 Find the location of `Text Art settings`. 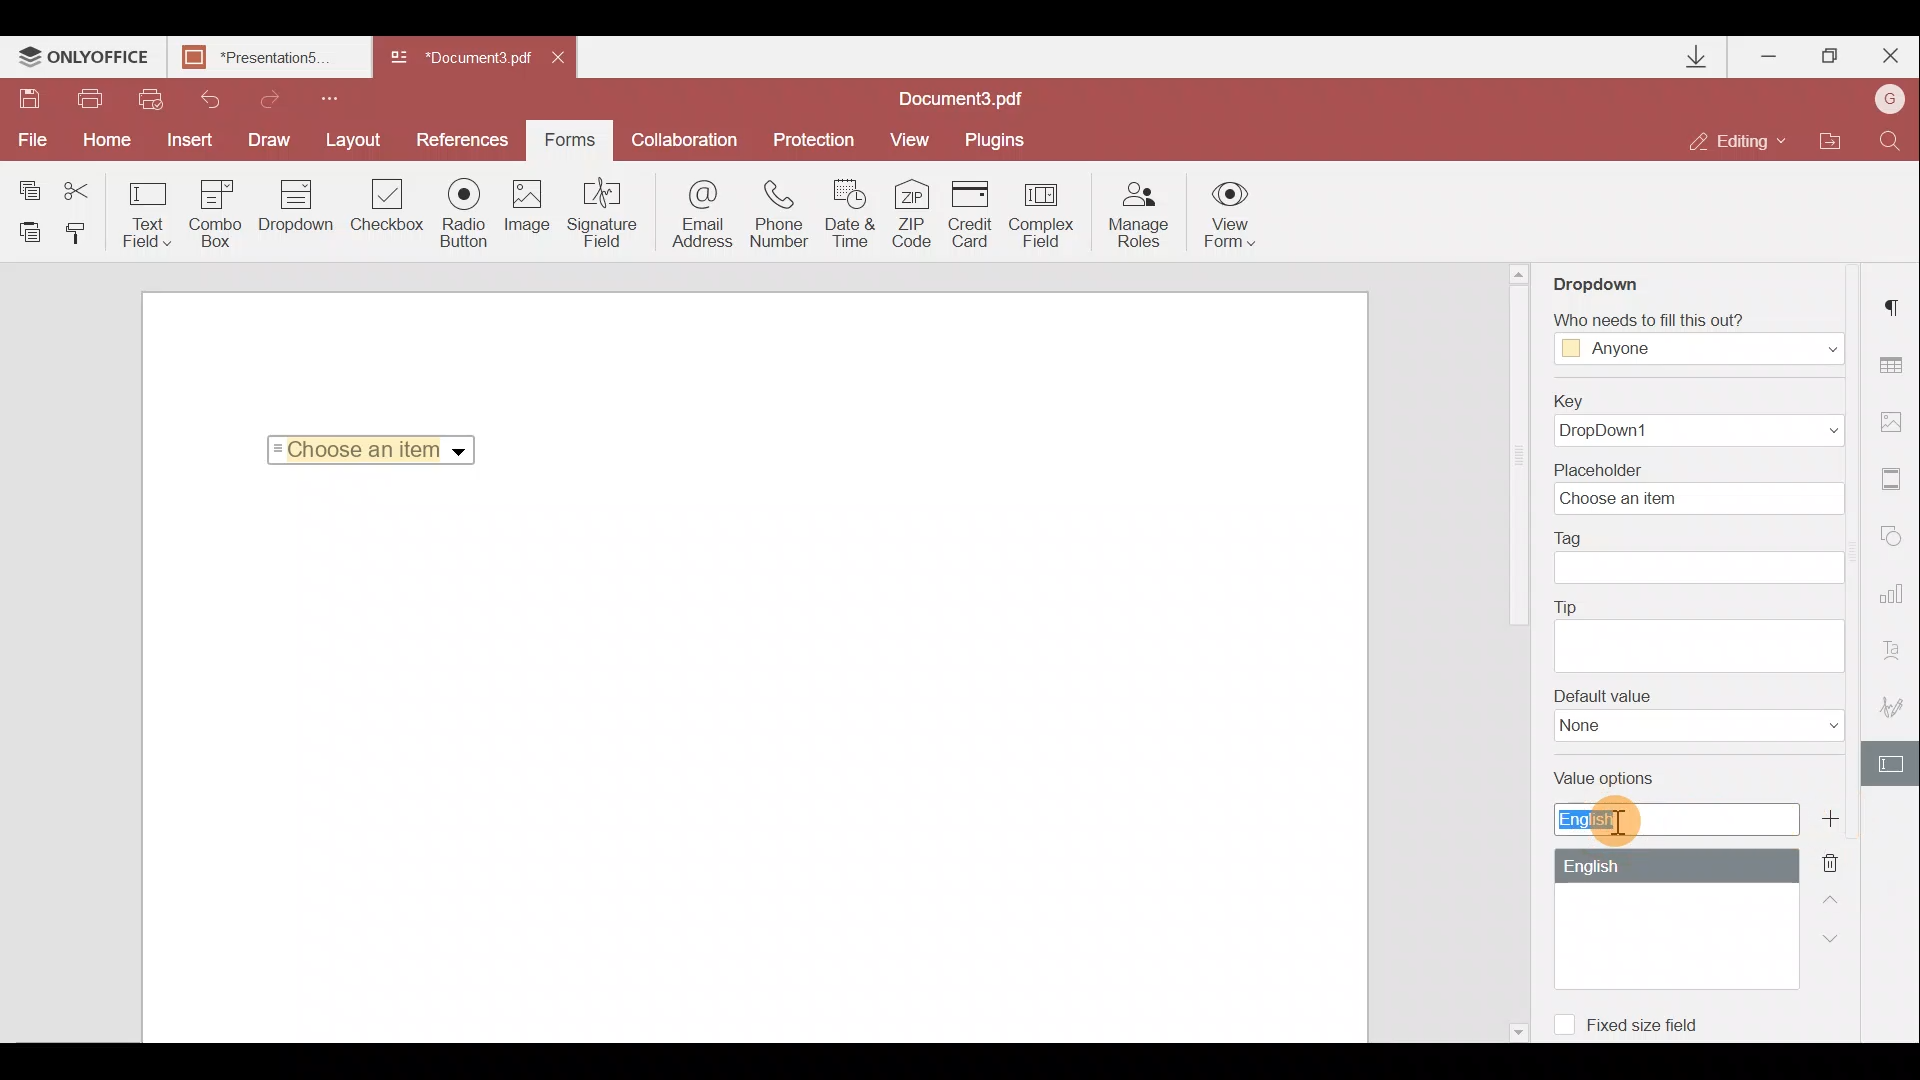

Text Art settings is located at coordinates (1897, 656).